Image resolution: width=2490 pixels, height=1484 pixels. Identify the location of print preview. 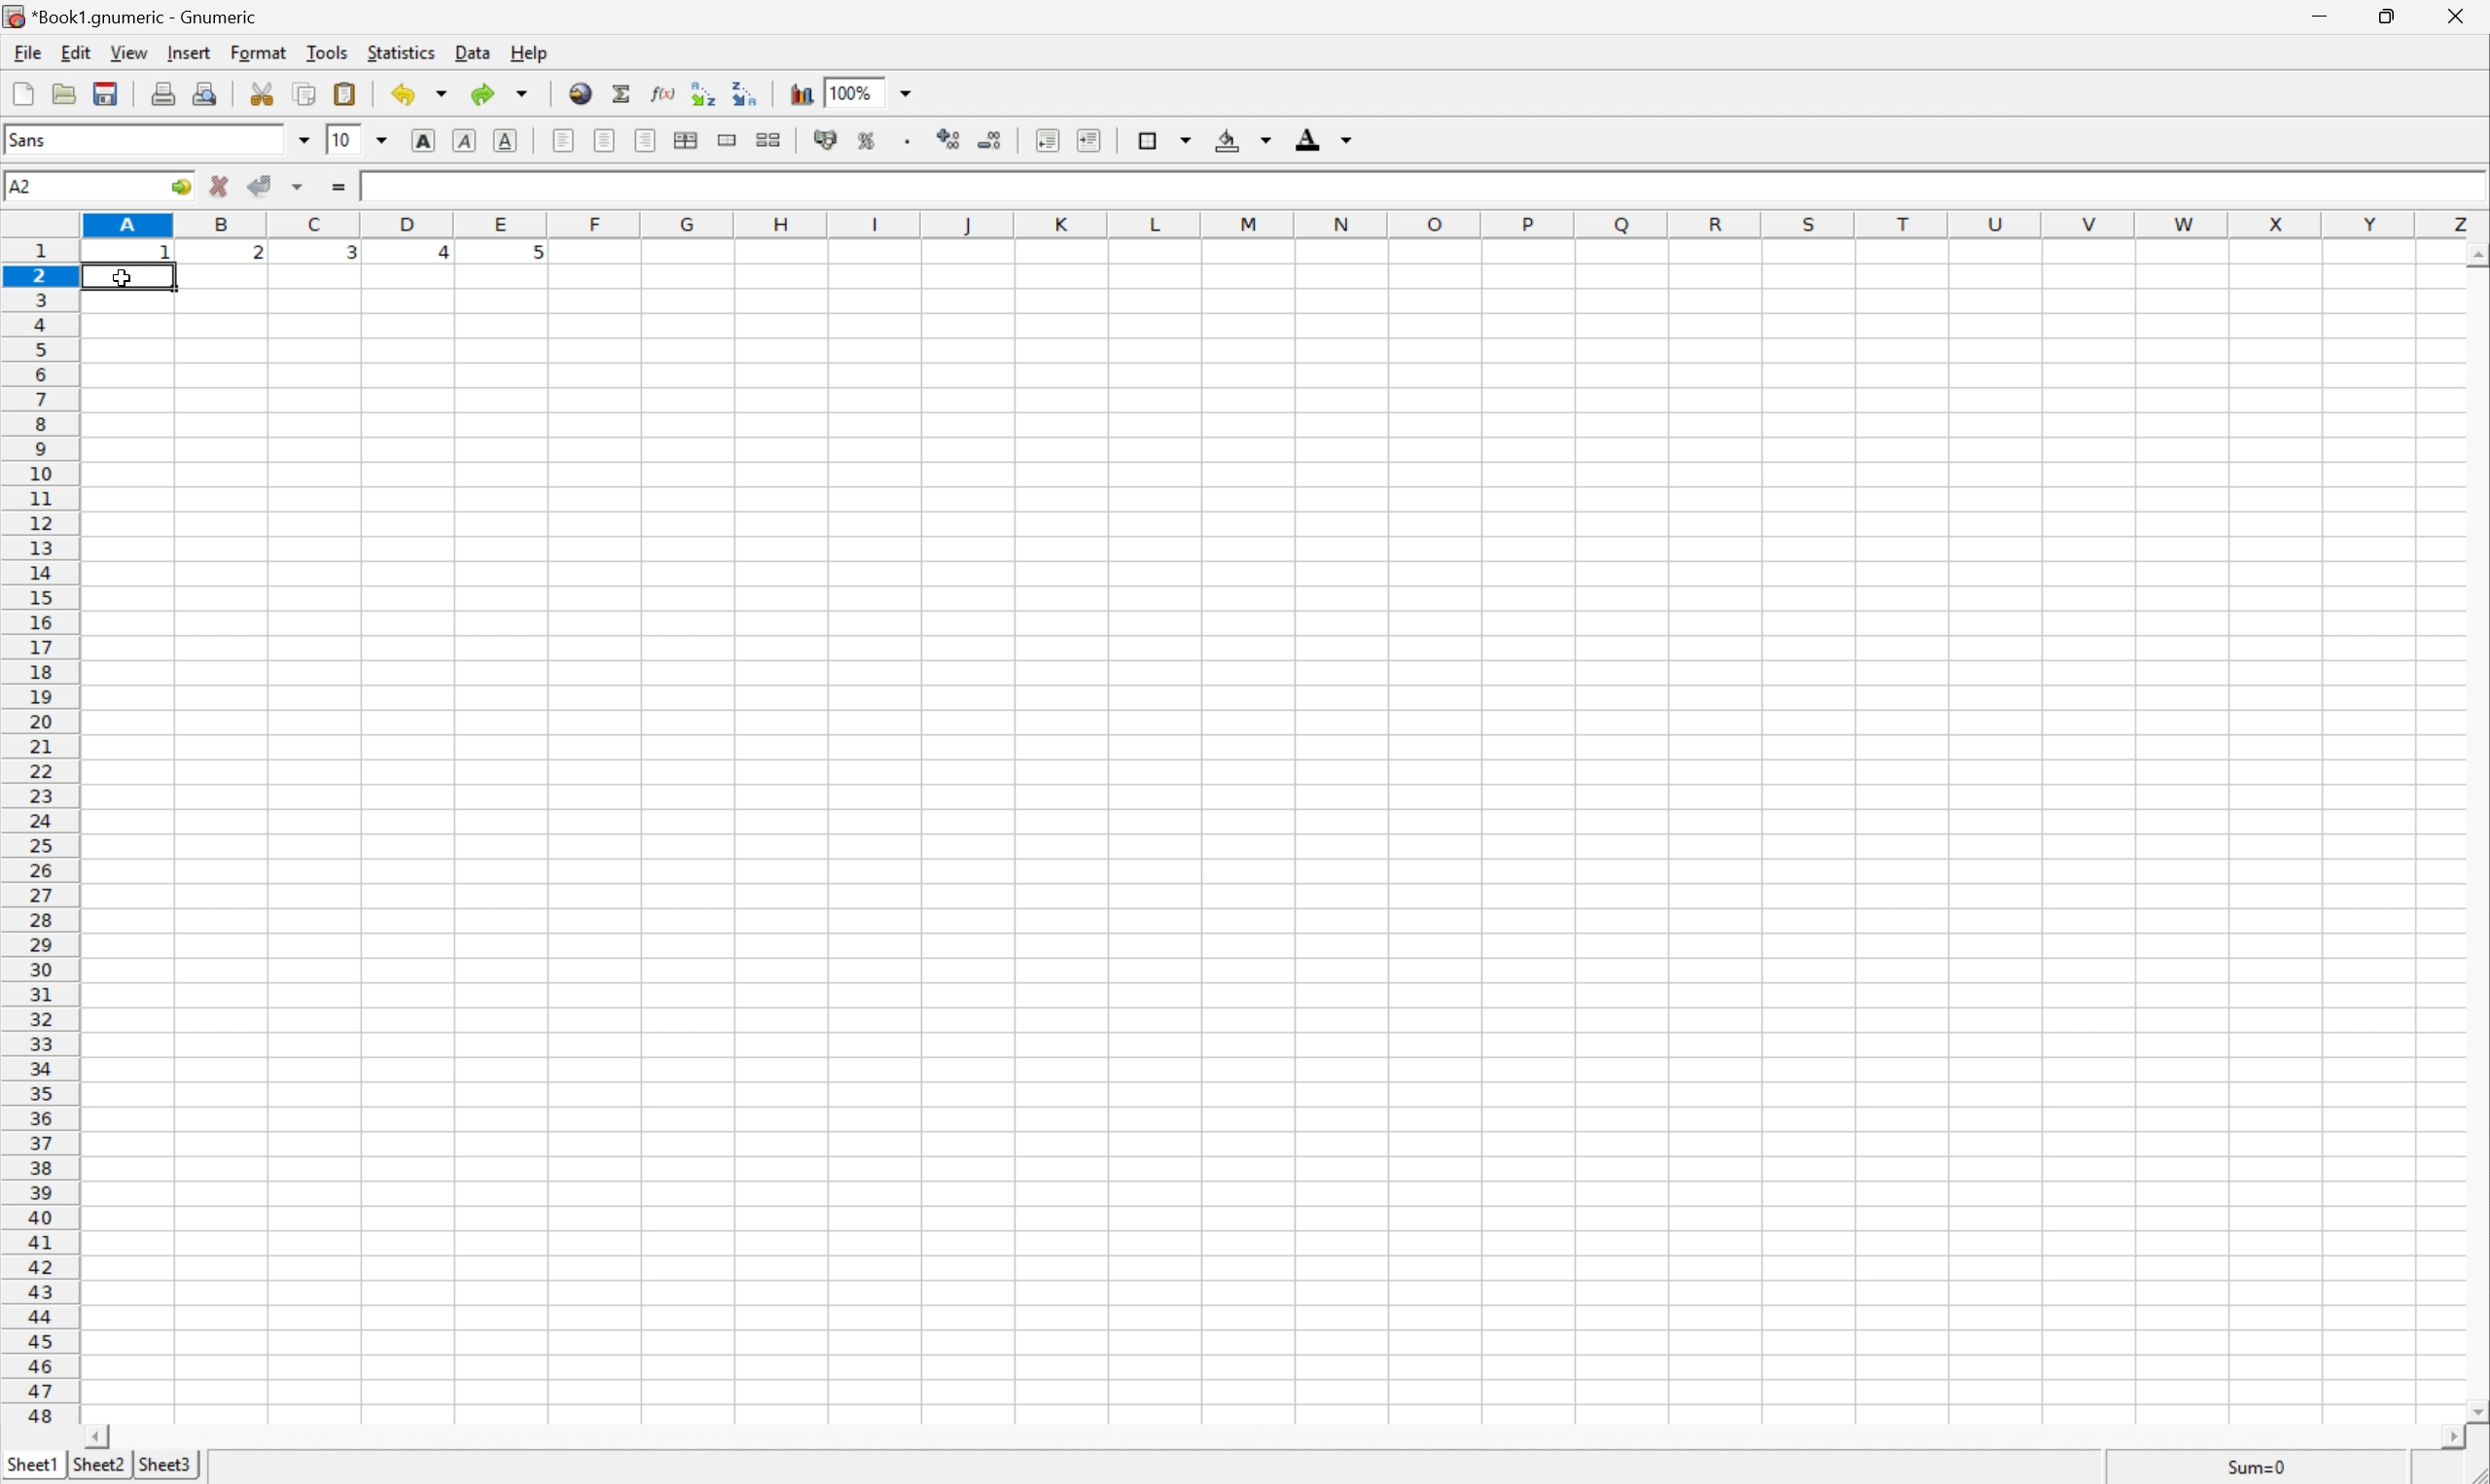
(207, 91).